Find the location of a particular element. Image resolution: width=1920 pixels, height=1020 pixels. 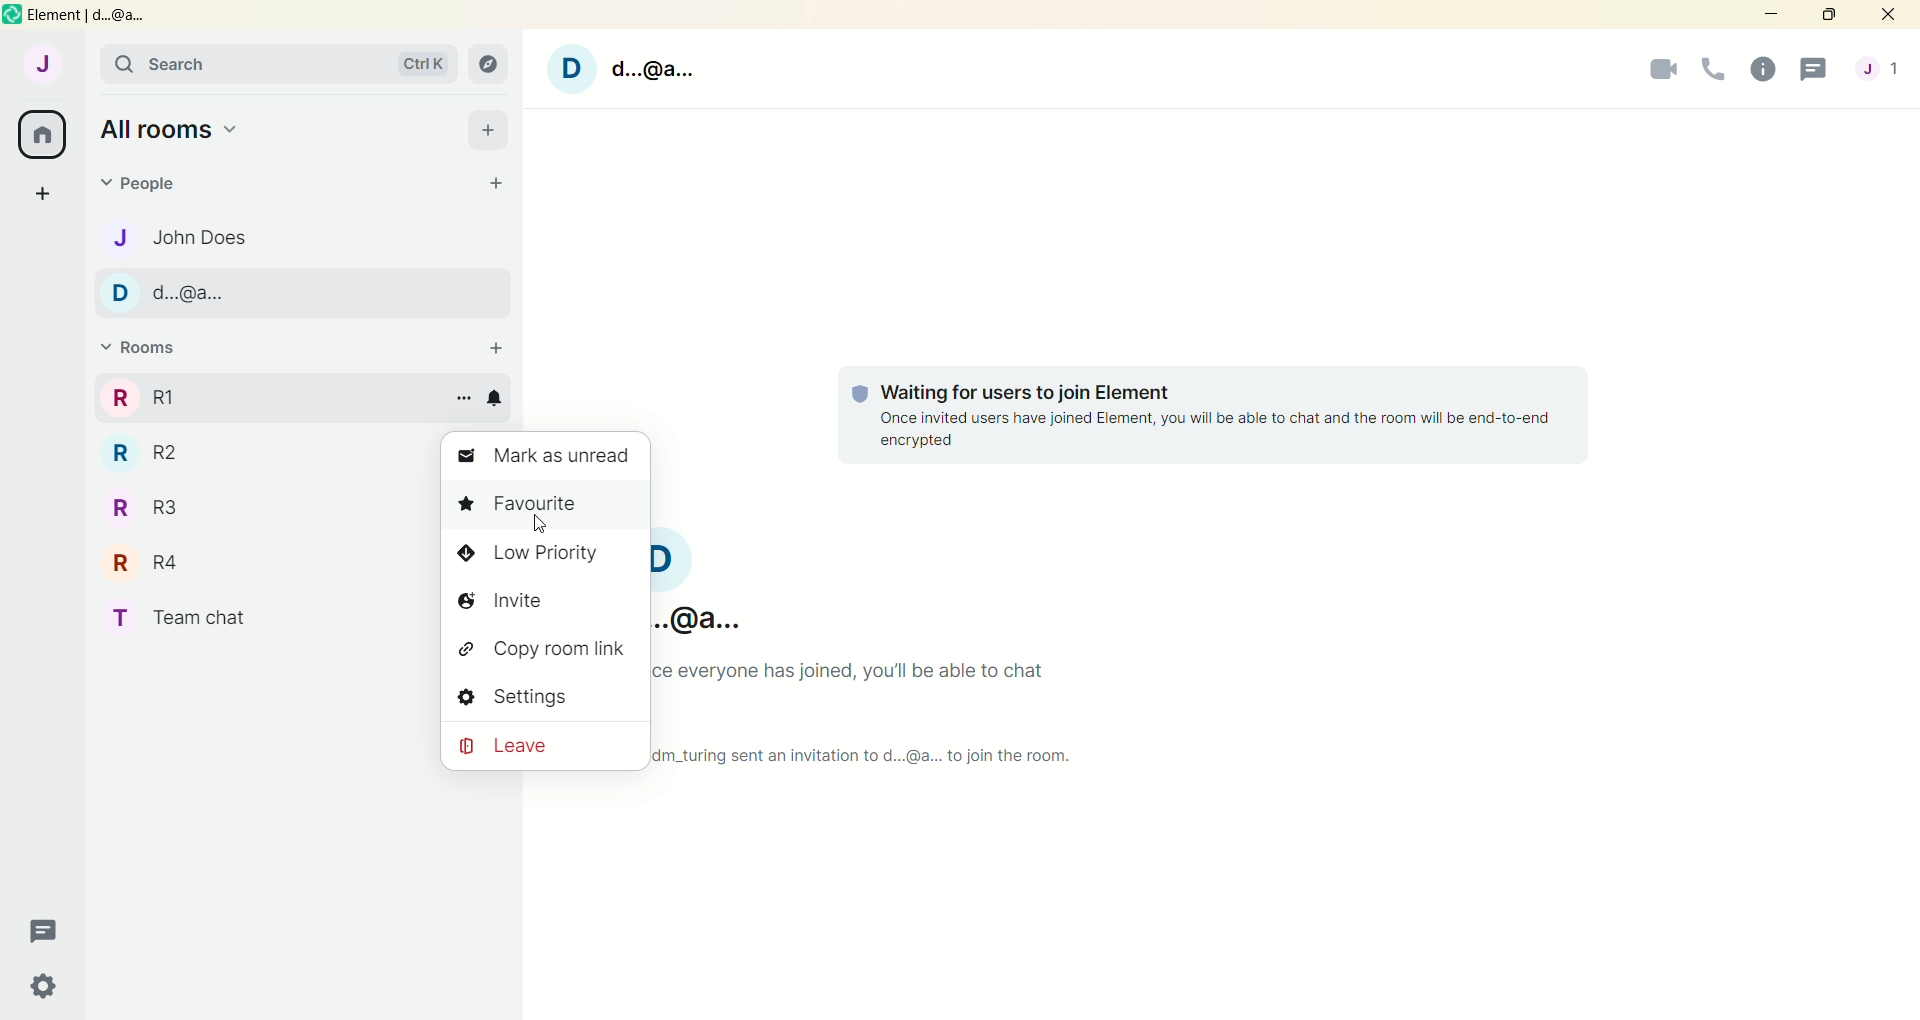

Leave is located at coordinates (530, 746).